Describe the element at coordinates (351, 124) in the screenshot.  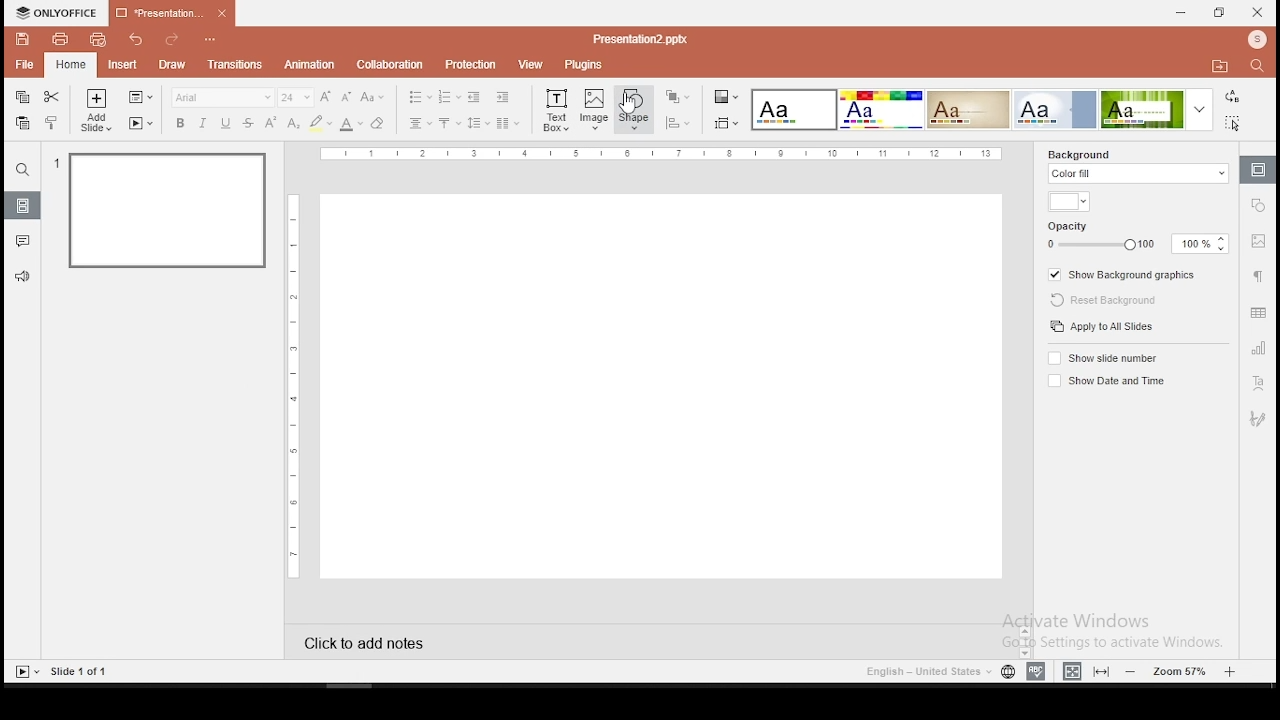
I see `font color` at that location.